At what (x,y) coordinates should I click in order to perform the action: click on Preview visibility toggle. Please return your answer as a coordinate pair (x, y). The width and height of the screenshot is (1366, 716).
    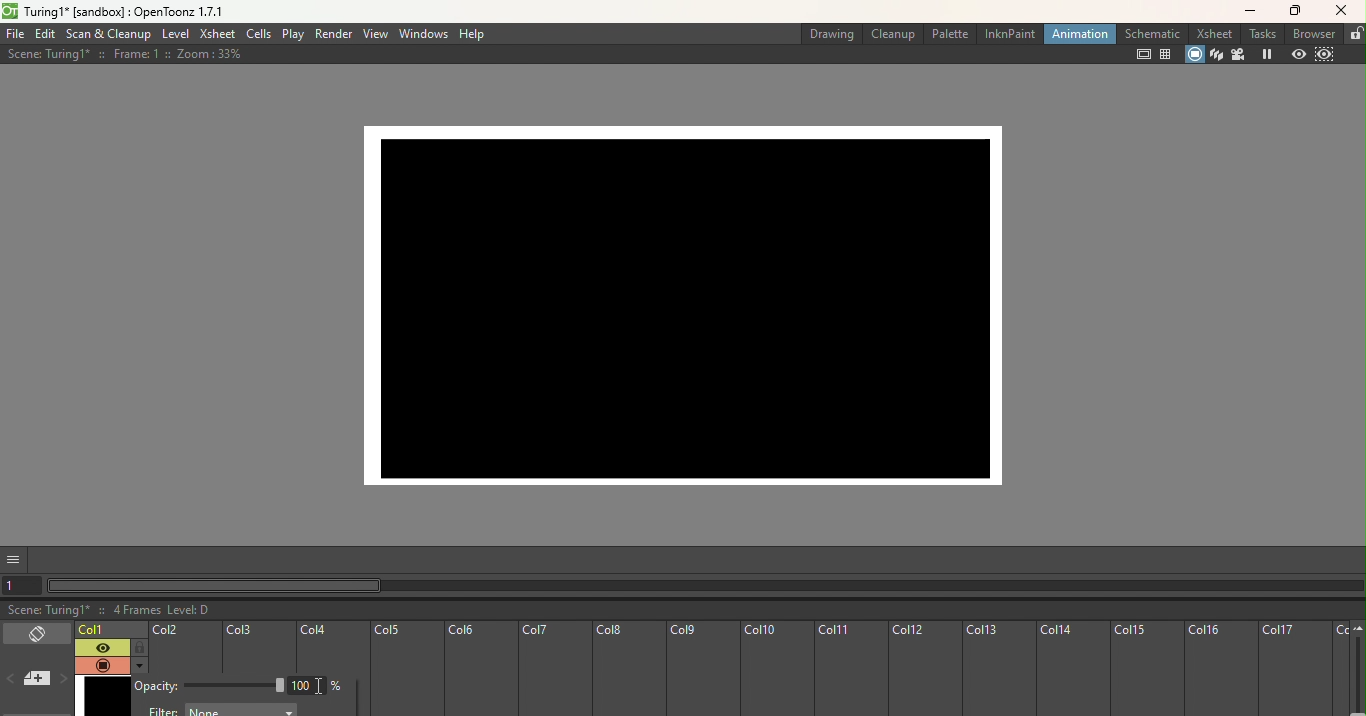
    Looking at the image, I should click on (100, 647).